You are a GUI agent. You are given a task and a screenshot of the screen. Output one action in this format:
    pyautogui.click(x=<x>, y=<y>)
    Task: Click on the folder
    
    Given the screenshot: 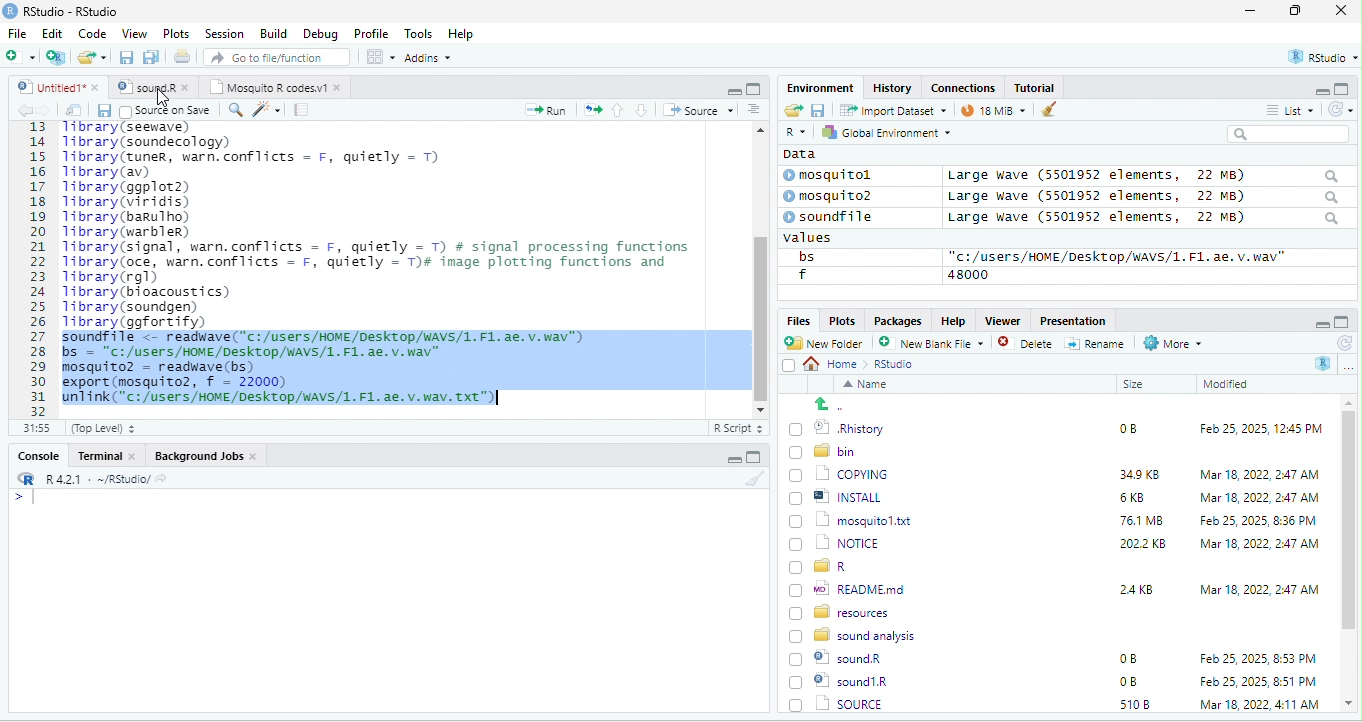 What is the action you would take?
    pyautogui.click(x=94, y=57)
    